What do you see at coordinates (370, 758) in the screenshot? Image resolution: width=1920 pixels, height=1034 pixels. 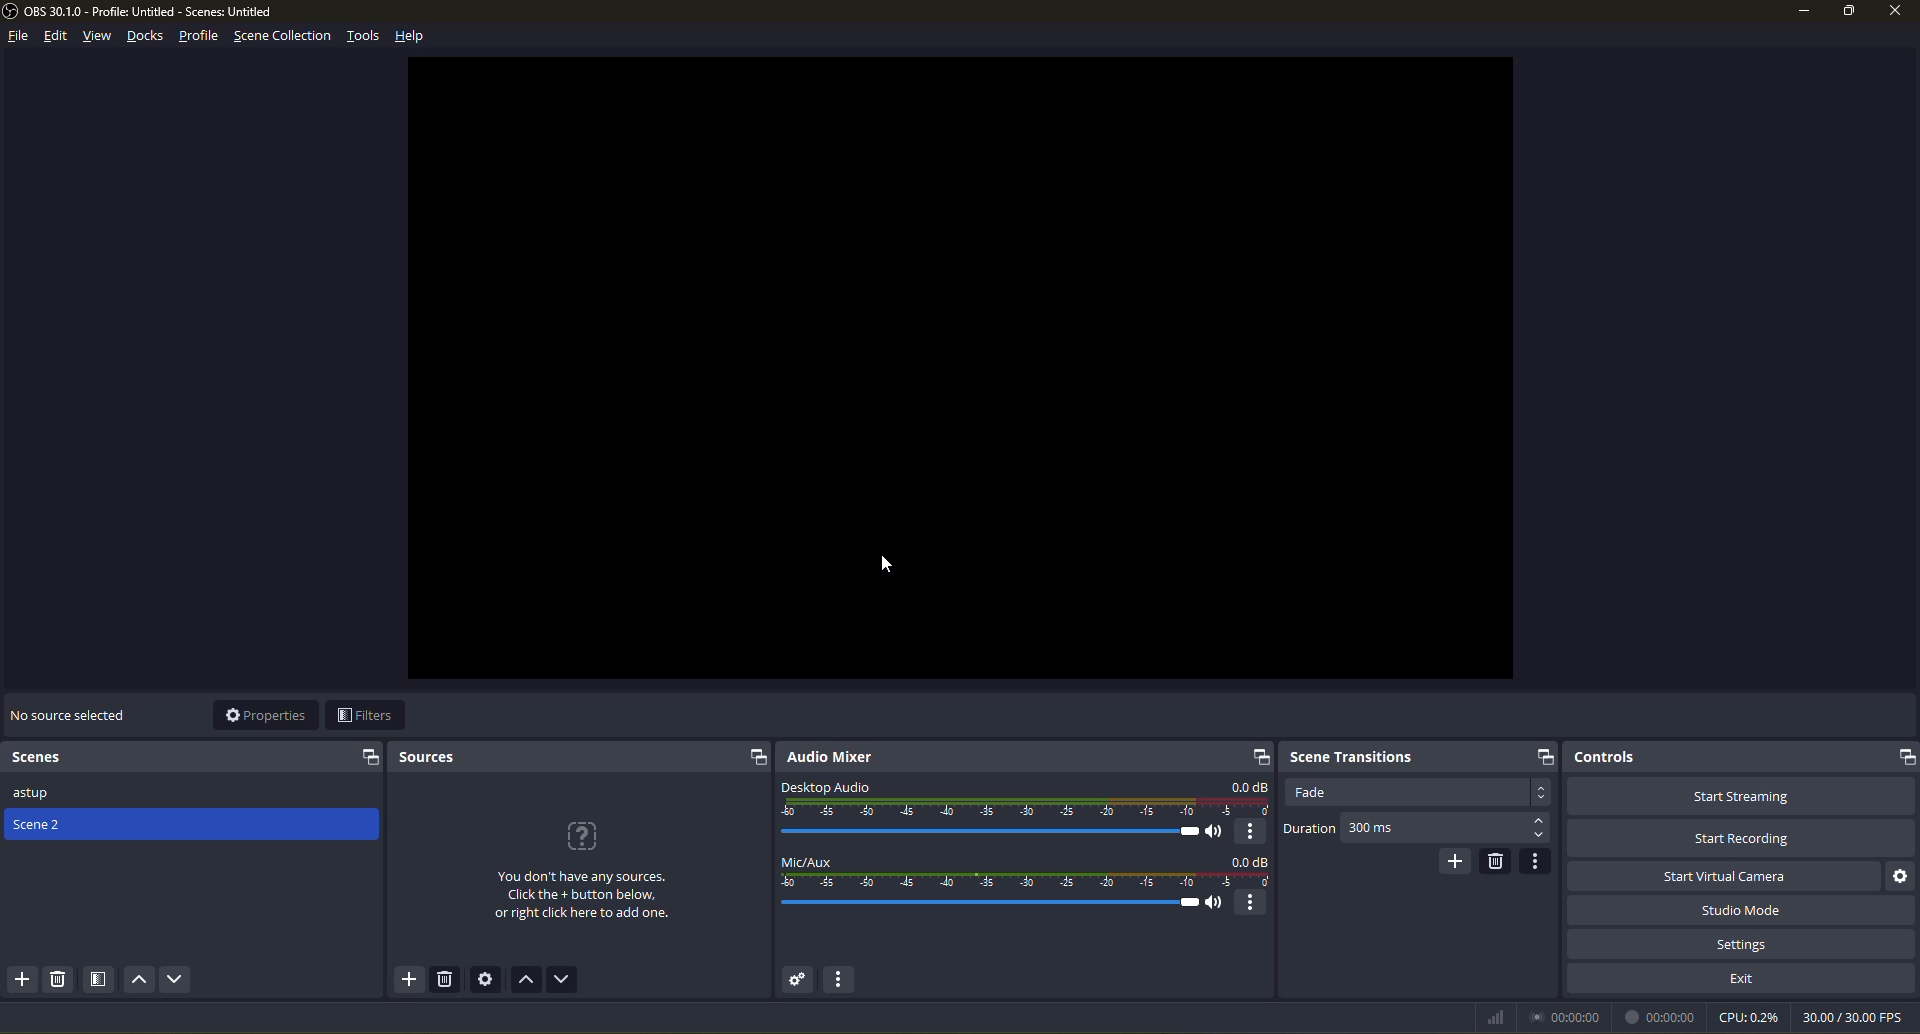 I see `expand` at bounding box center [370, 758].